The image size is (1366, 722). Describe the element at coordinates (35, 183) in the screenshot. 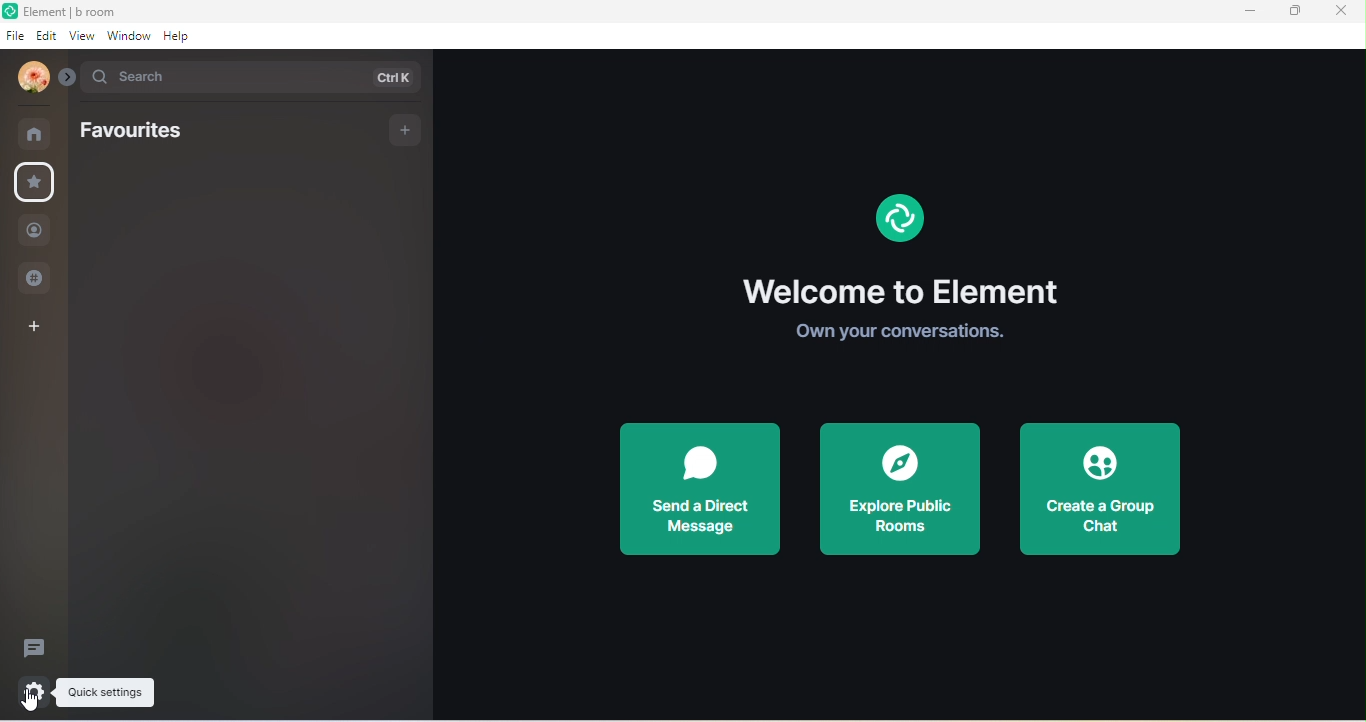

I see `favourites` at that location.